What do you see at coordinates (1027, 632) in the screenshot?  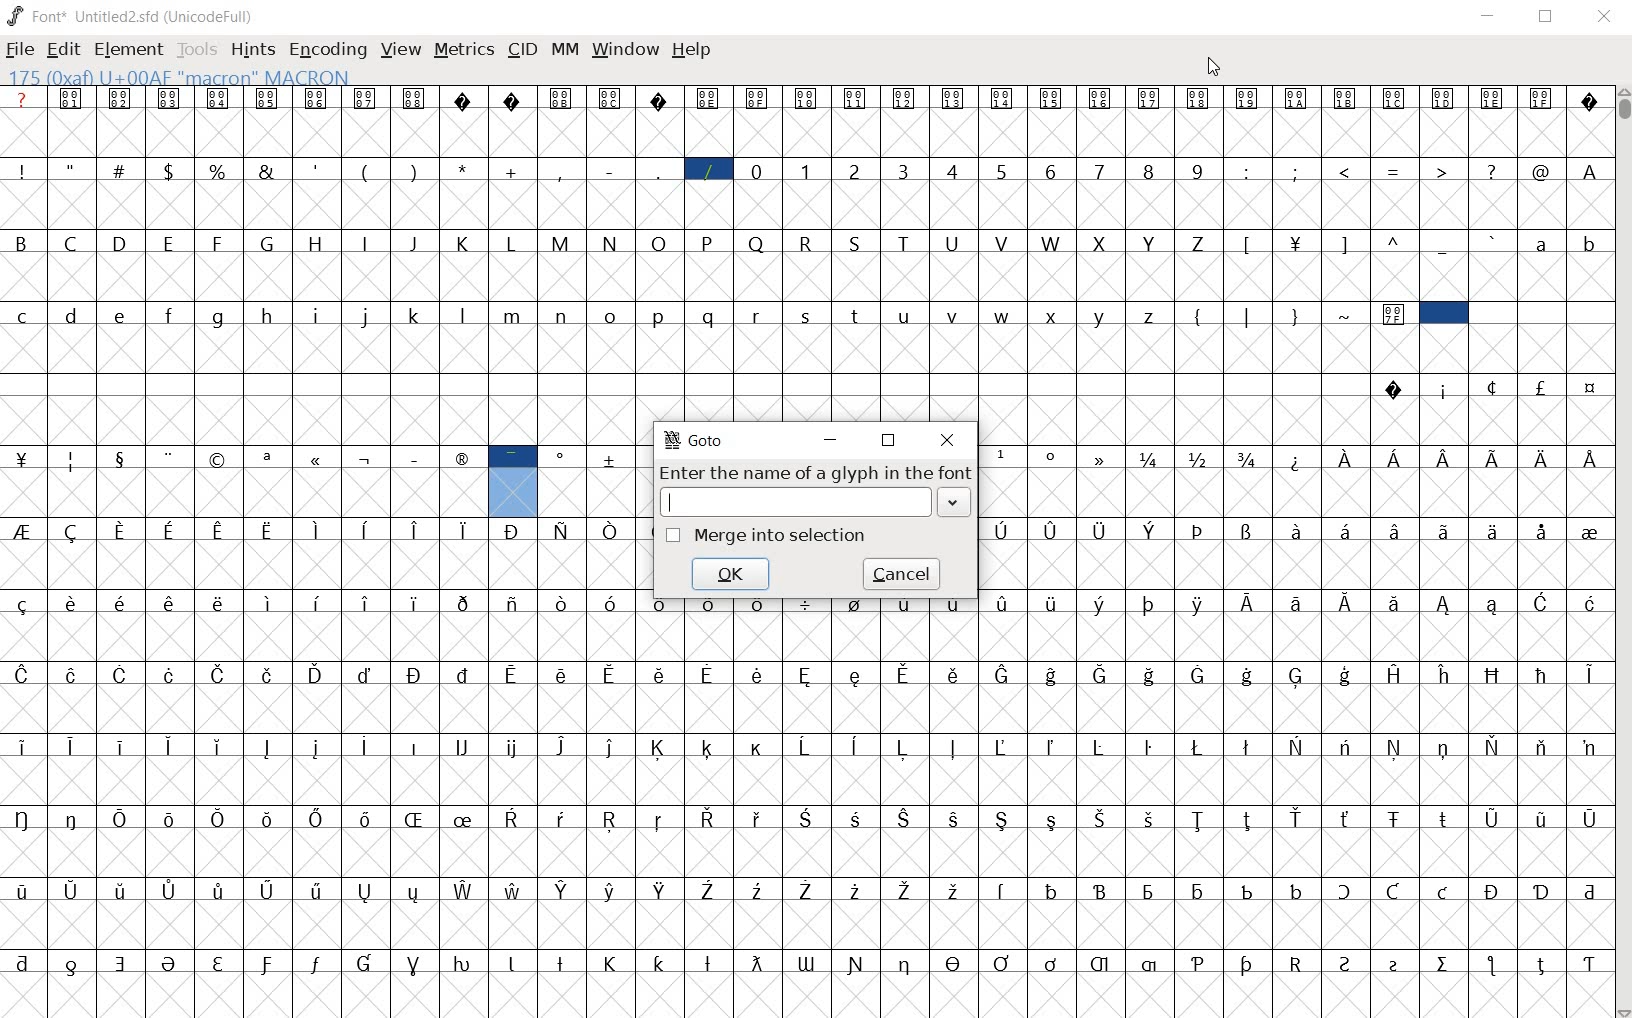 I see `accented characters` at bounding box center [1027, 632].